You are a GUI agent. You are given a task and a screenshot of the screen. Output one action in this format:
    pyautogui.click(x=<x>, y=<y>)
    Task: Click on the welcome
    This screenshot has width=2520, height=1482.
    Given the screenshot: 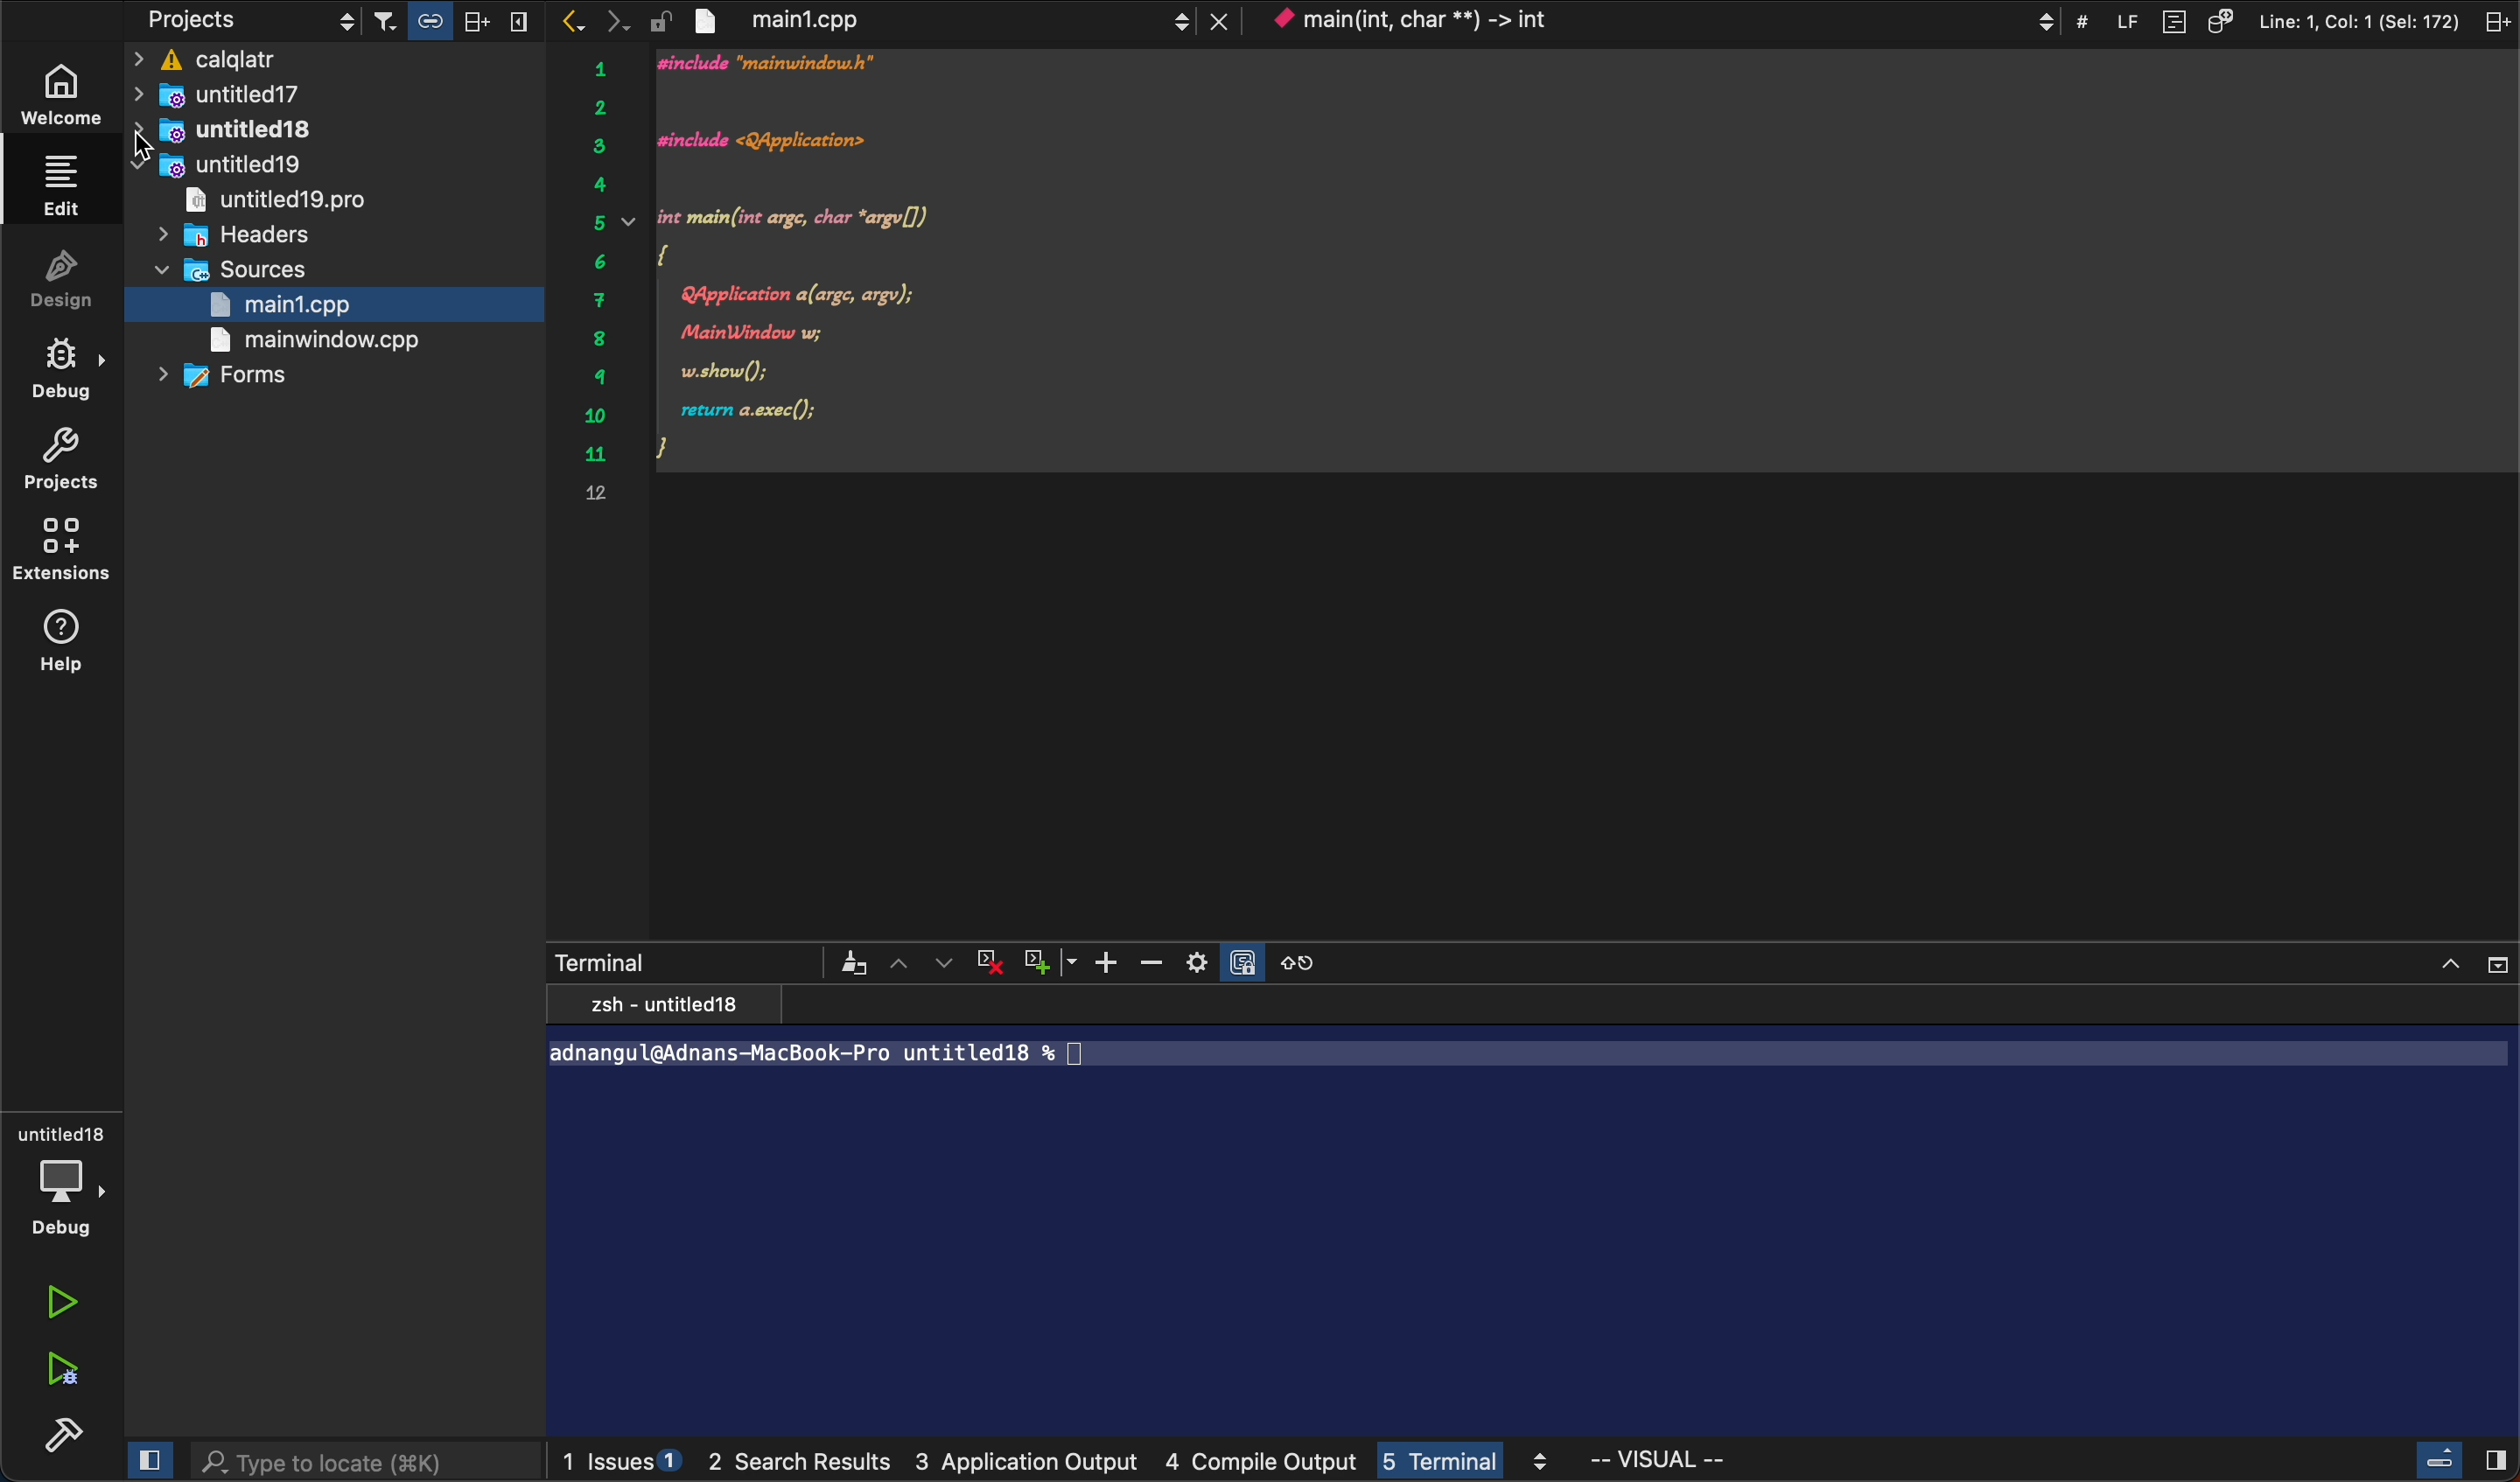 What is the action you would take?
    pyautogui.click(x=64, y=92)
    